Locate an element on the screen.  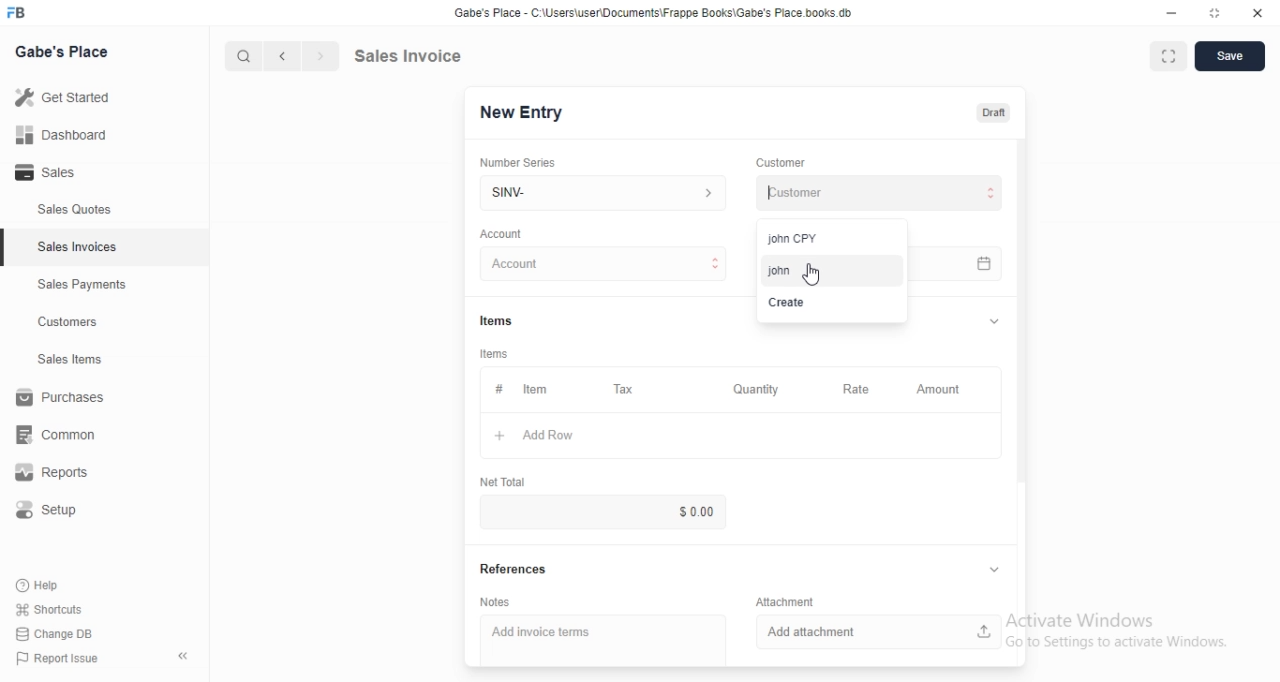
Save is located at coordinates (1230, 57).